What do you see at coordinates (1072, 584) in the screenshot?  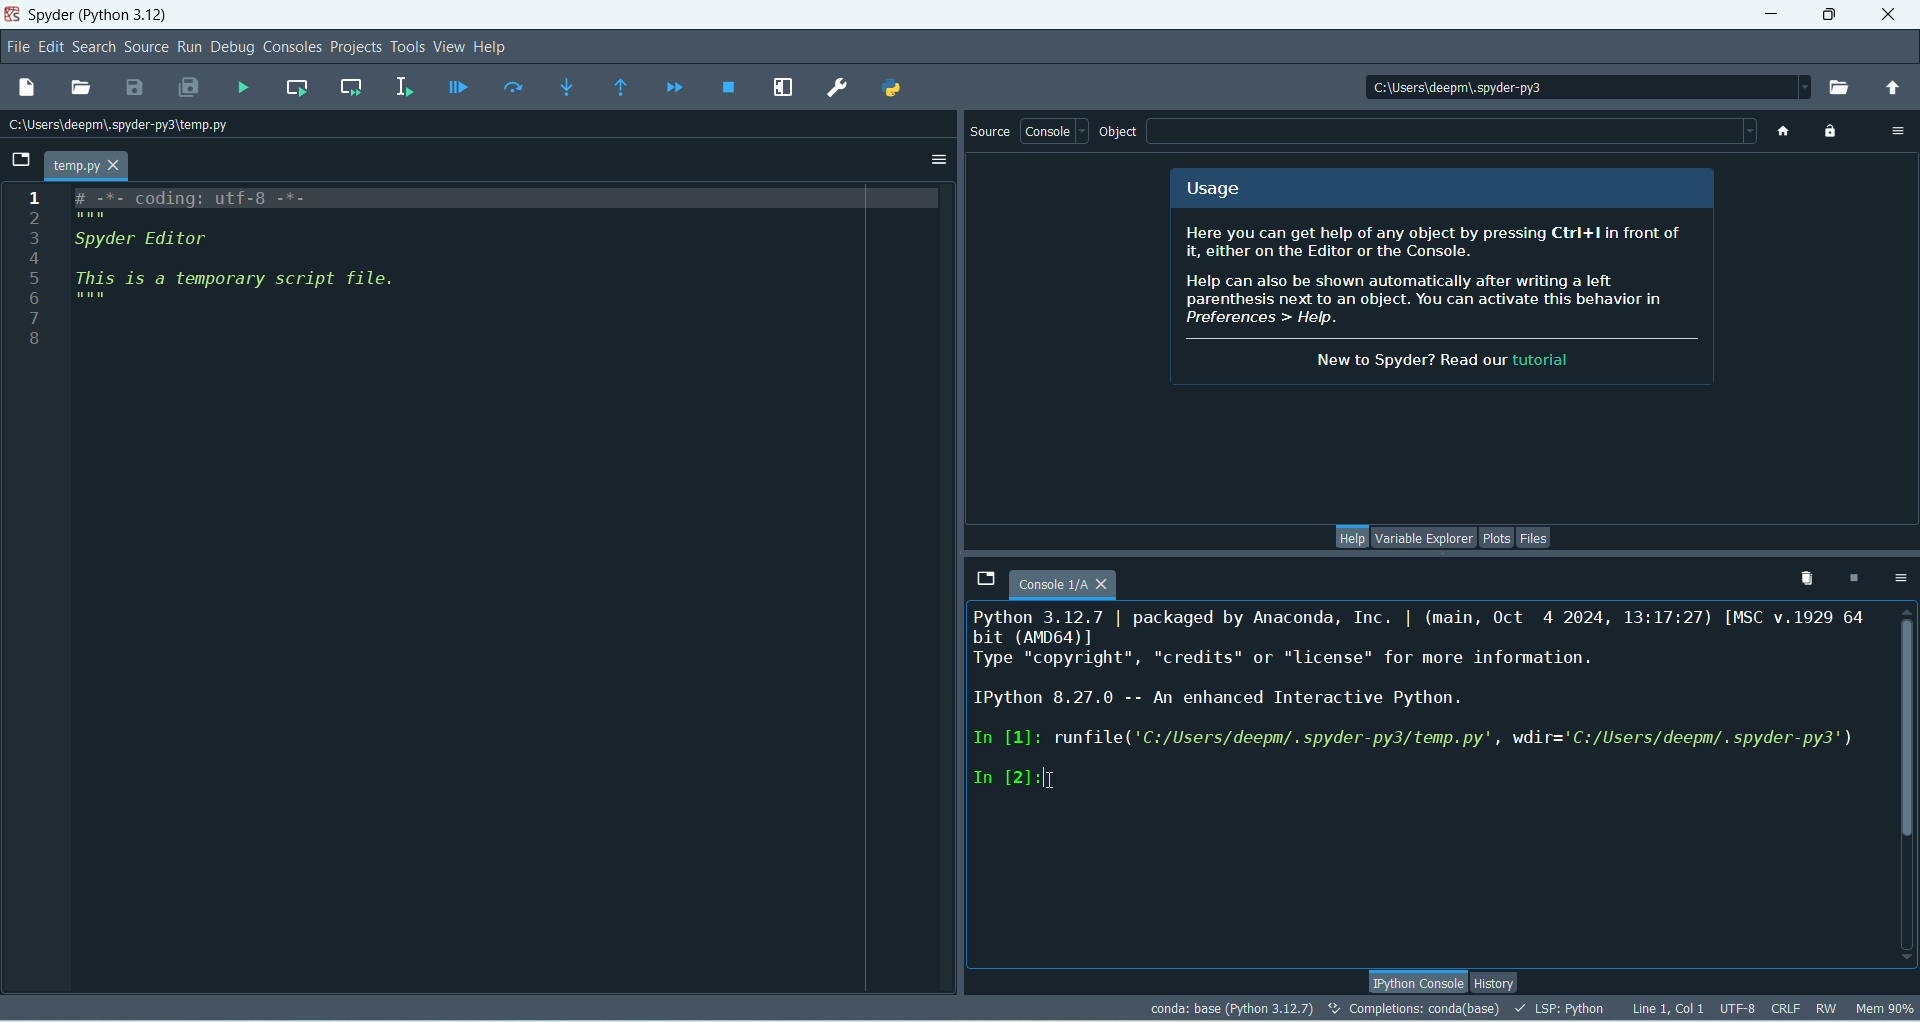 I see `console` at bounding box center [1072, 584].